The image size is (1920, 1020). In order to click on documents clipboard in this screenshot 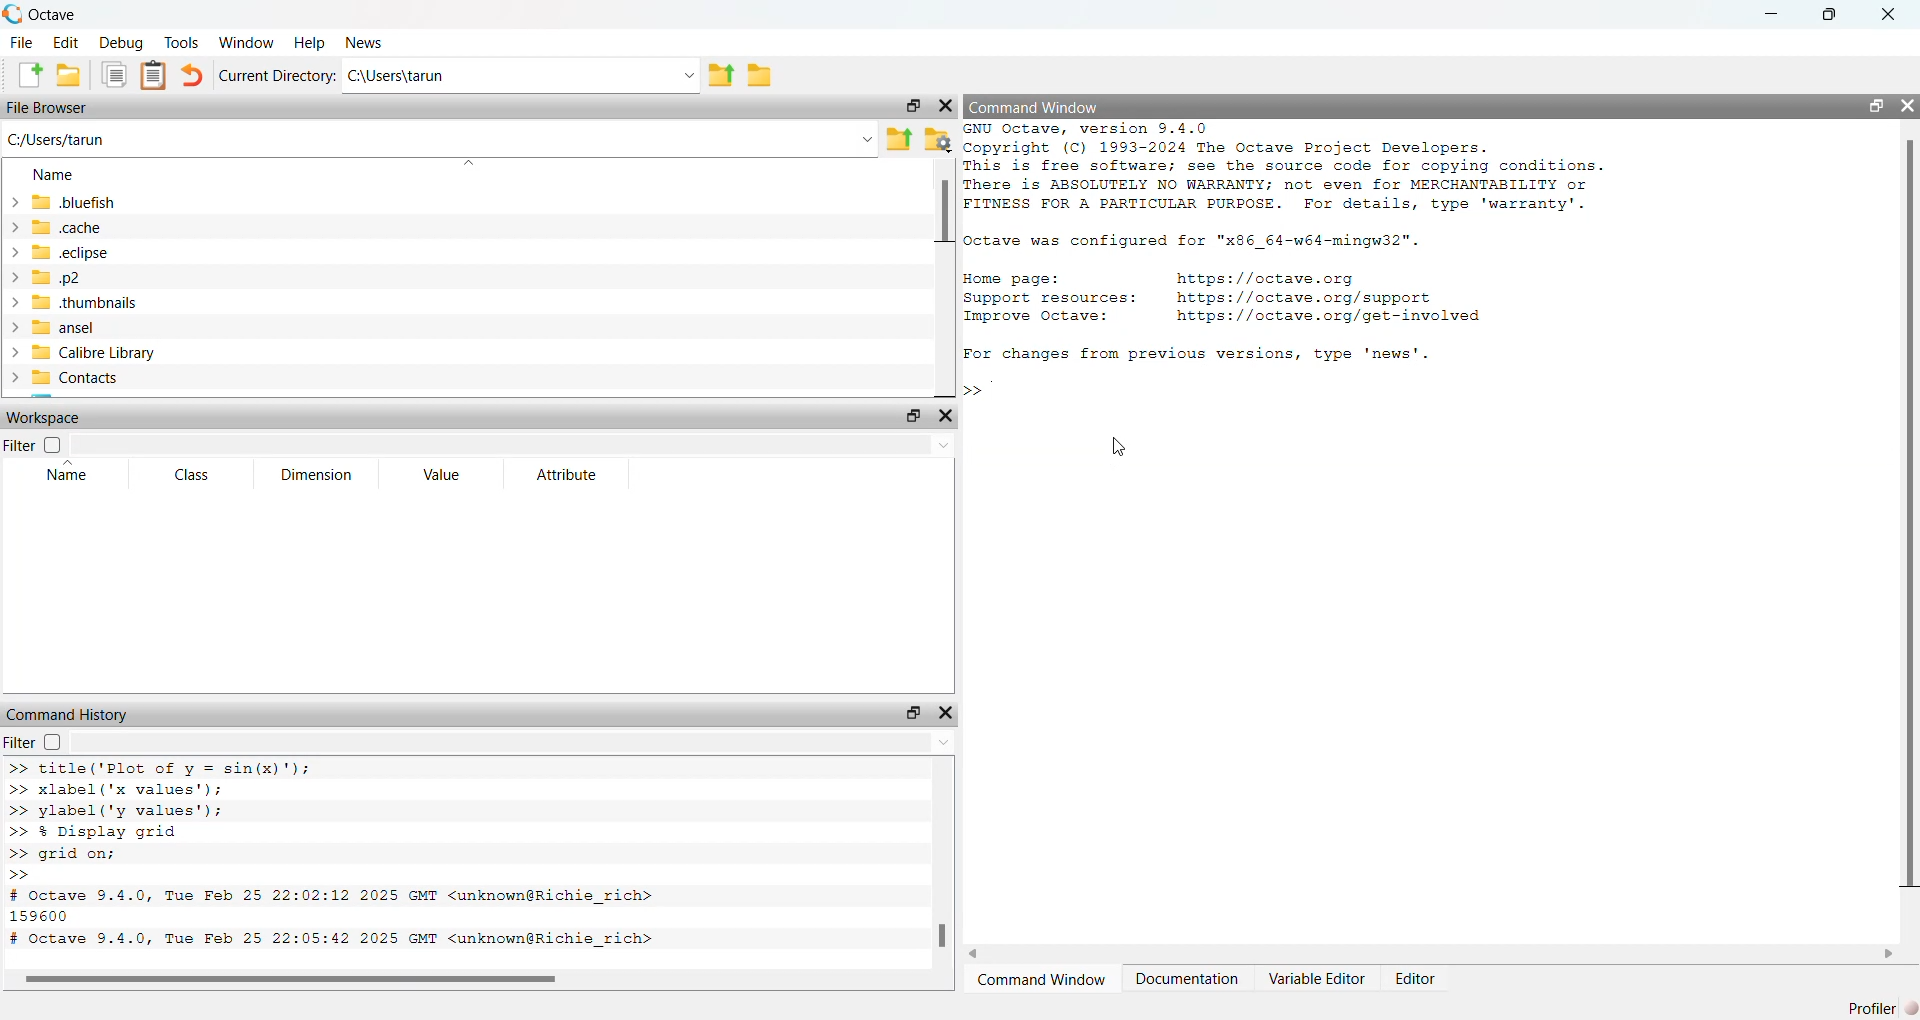, I will do `click(153, 74)`.